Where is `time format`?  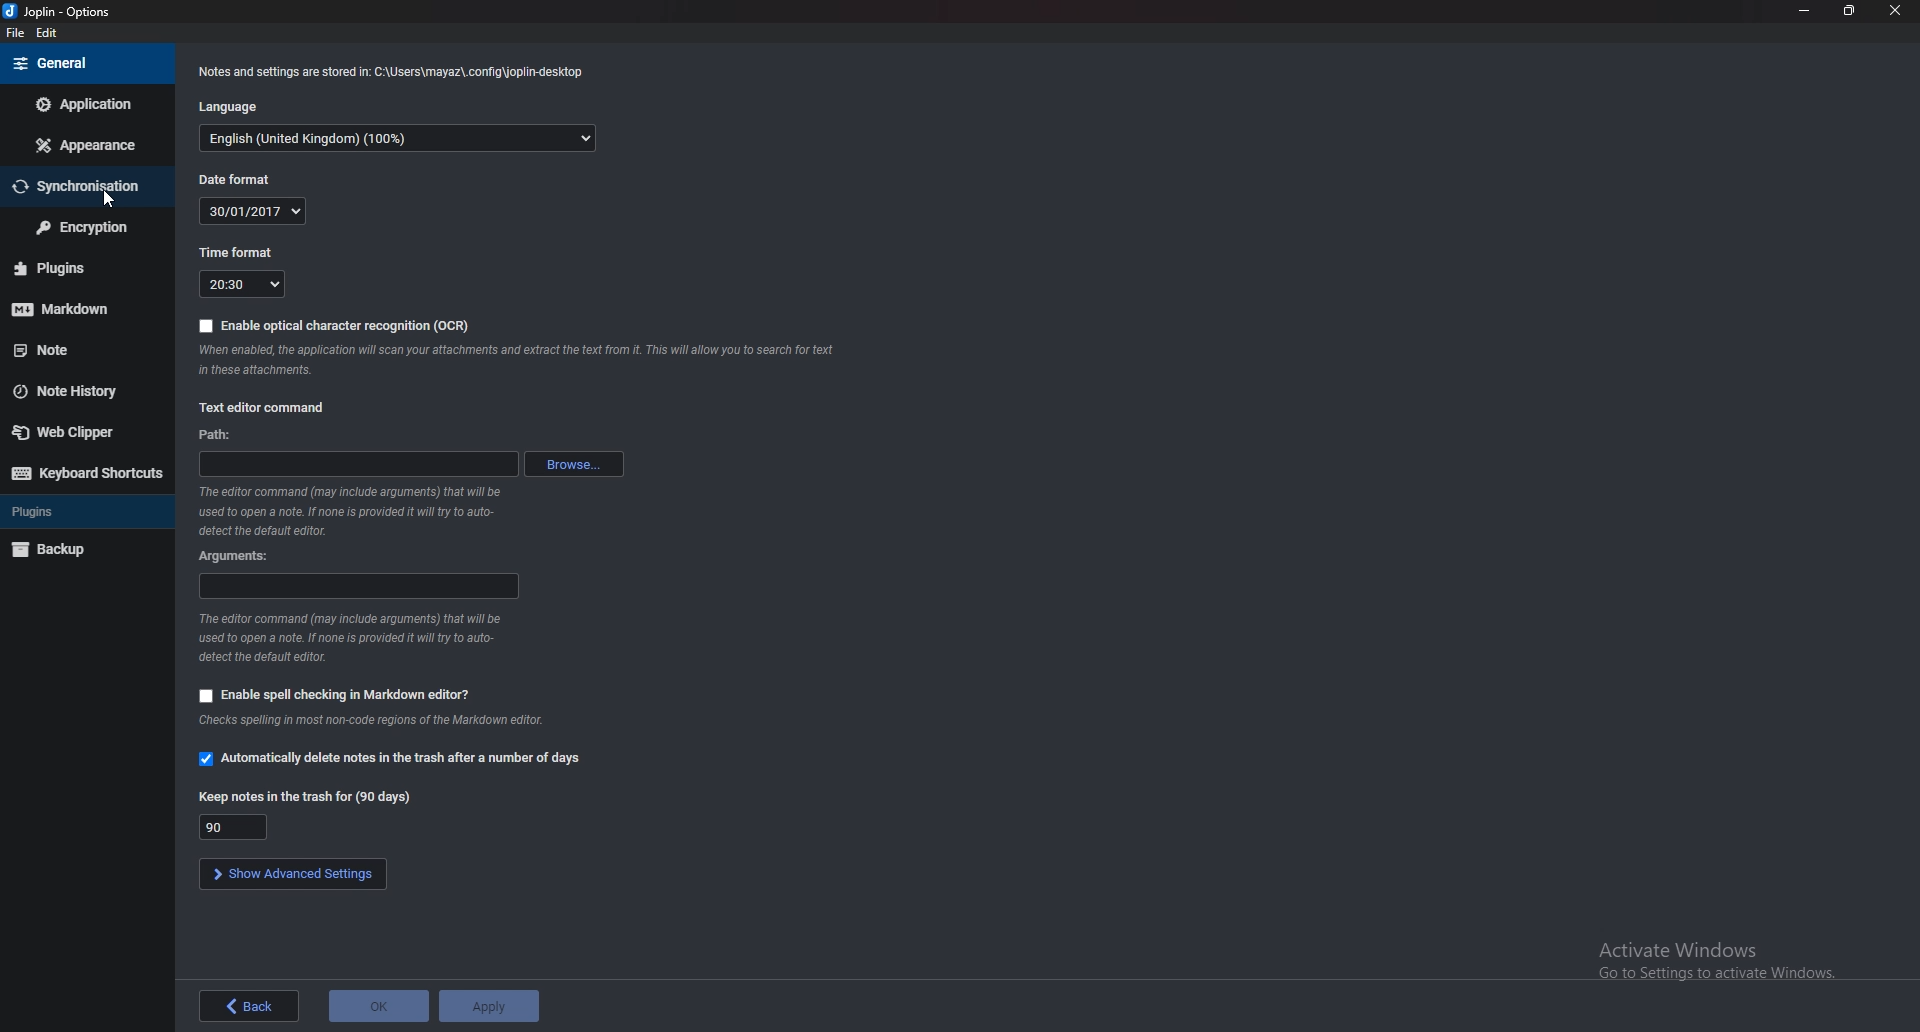
time format is located at coordinates (232, 253).